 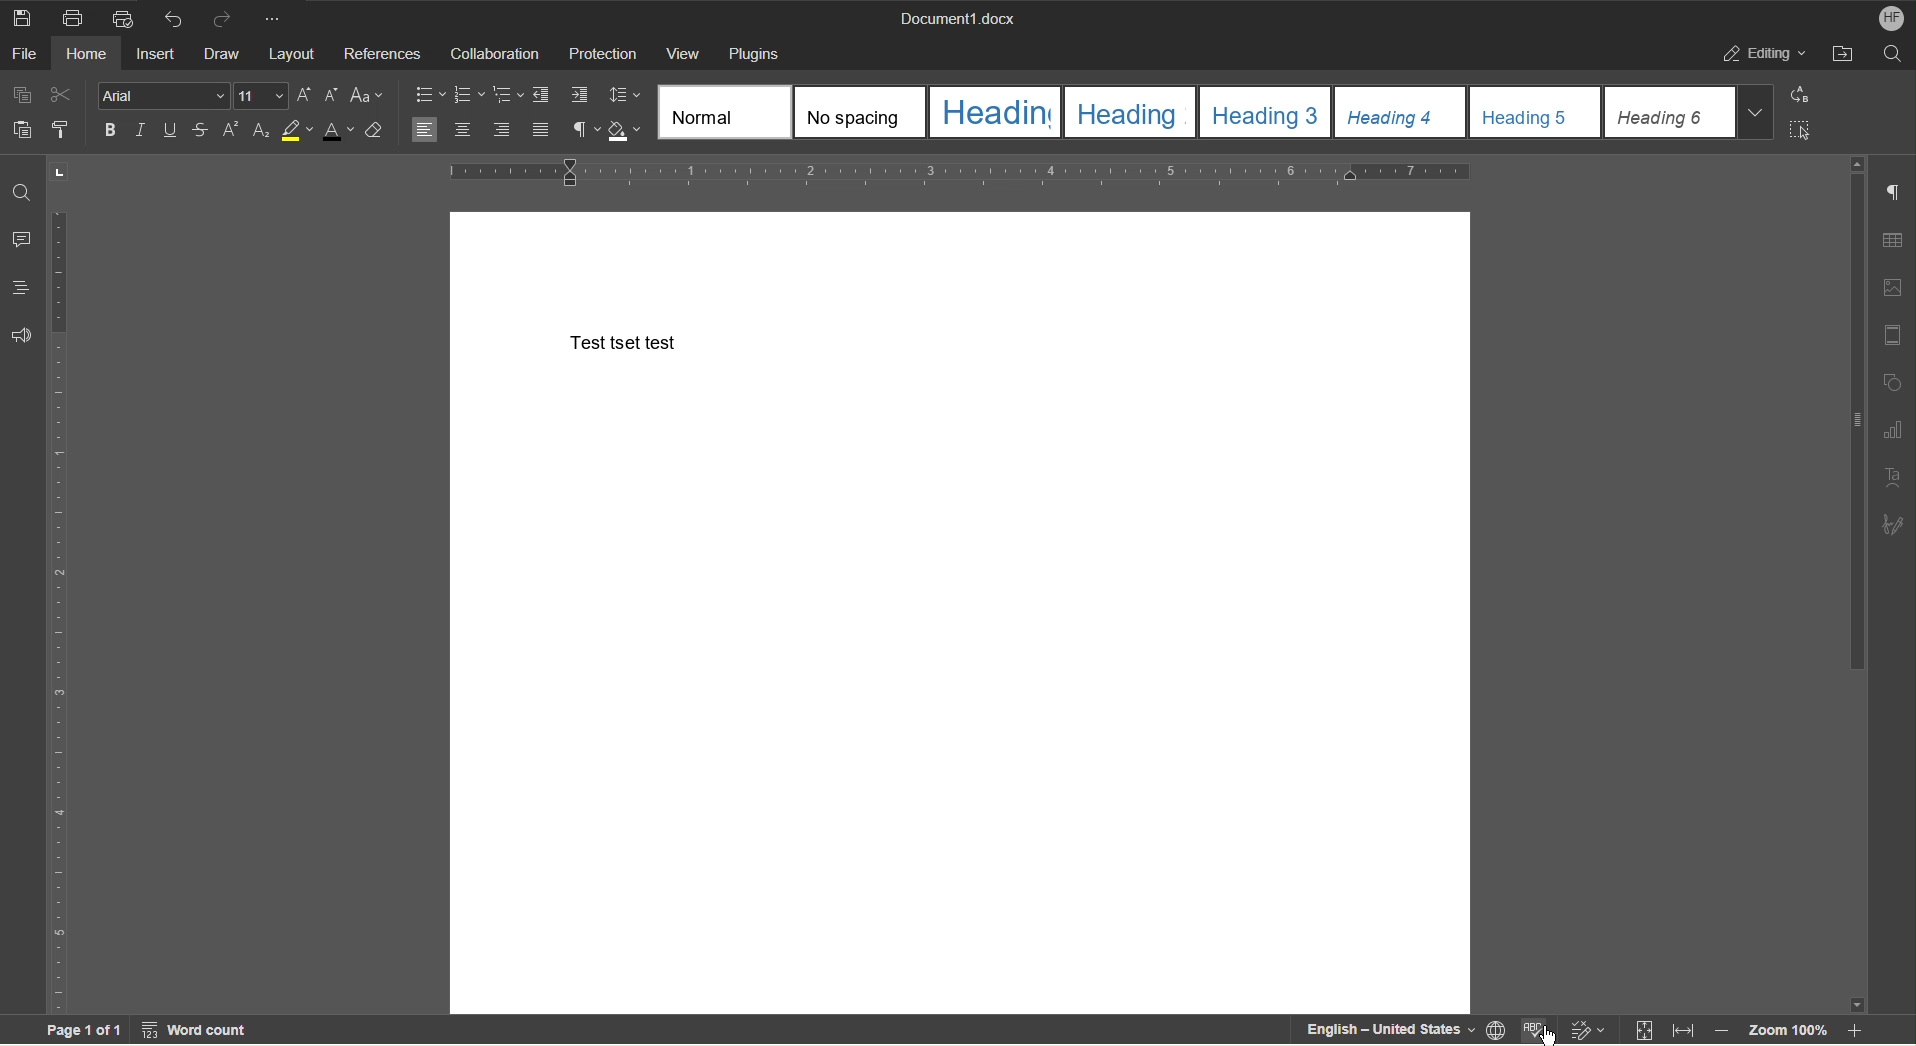 What do you see at coordinates (431, 95) in the screenshot?
I see `Bullet List` at bounding box center [431, 95].